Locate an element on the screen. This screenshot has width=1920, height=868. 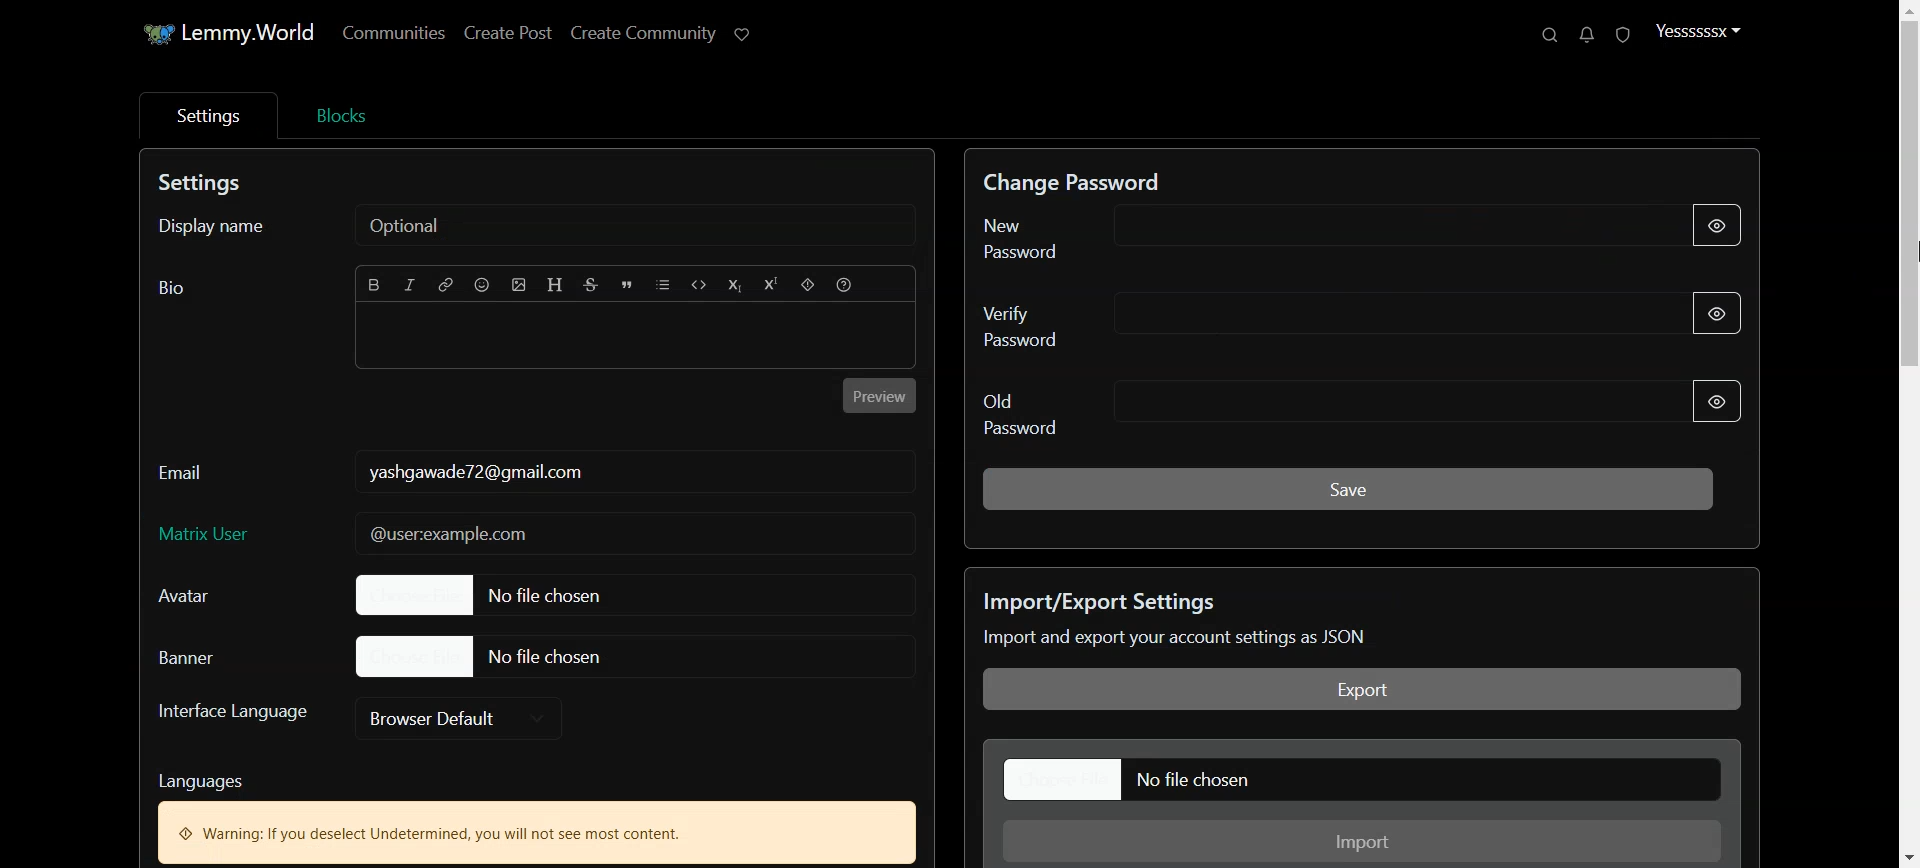
Text is located at coordinates (1069, 182).